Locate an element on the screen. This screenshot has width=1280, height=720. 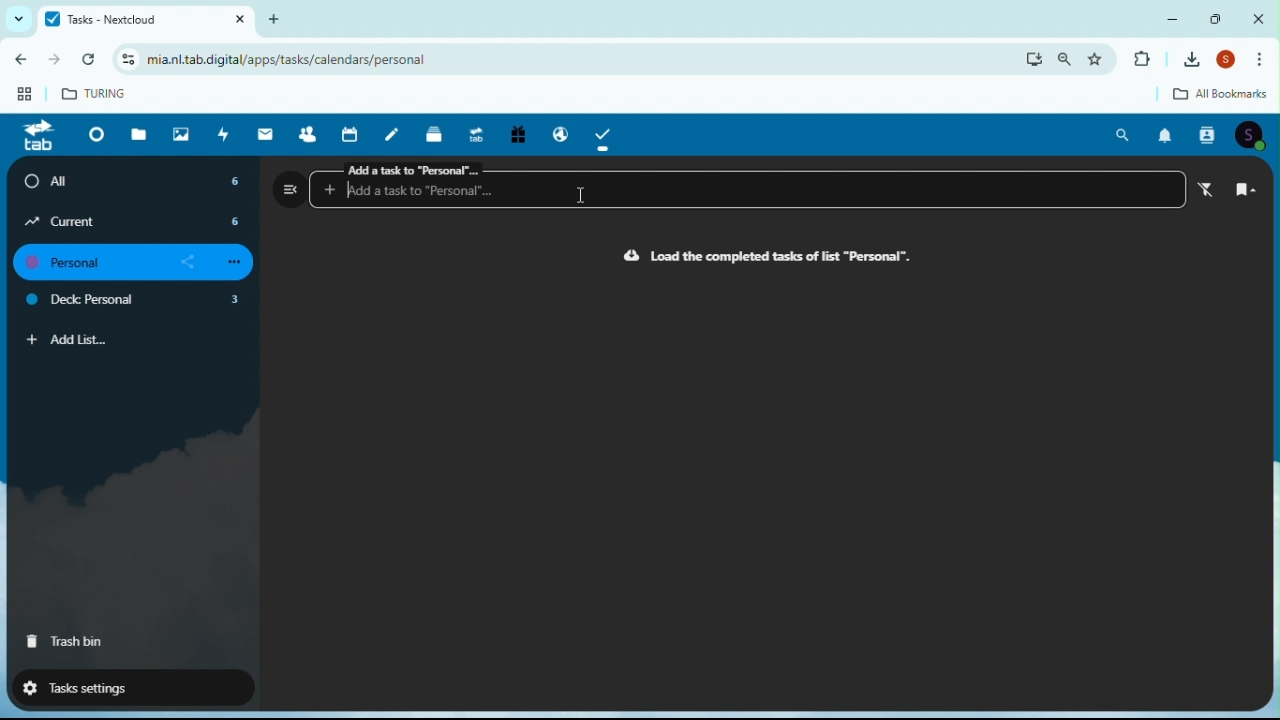
Extensions is located at coordinates (1141, 60).